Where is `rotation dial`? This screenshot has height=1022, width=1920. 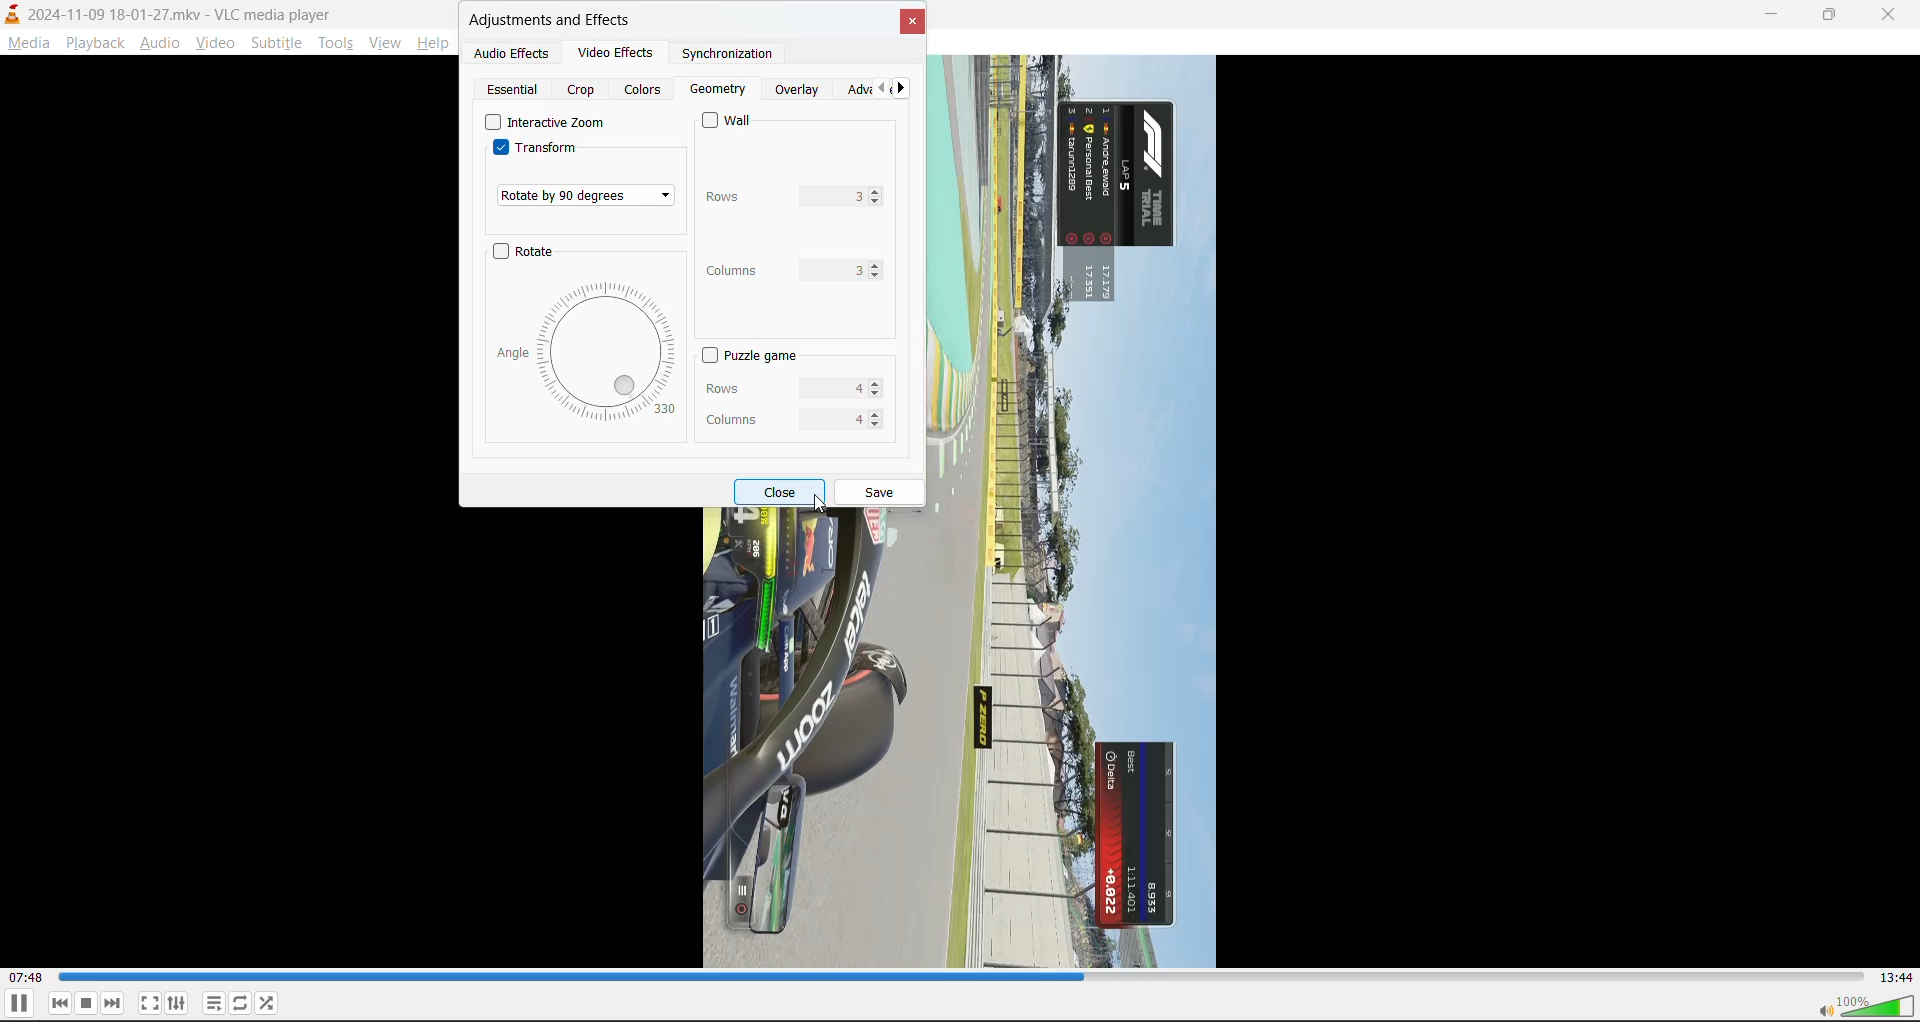
rotation dial is located at coordinates (591, 352).